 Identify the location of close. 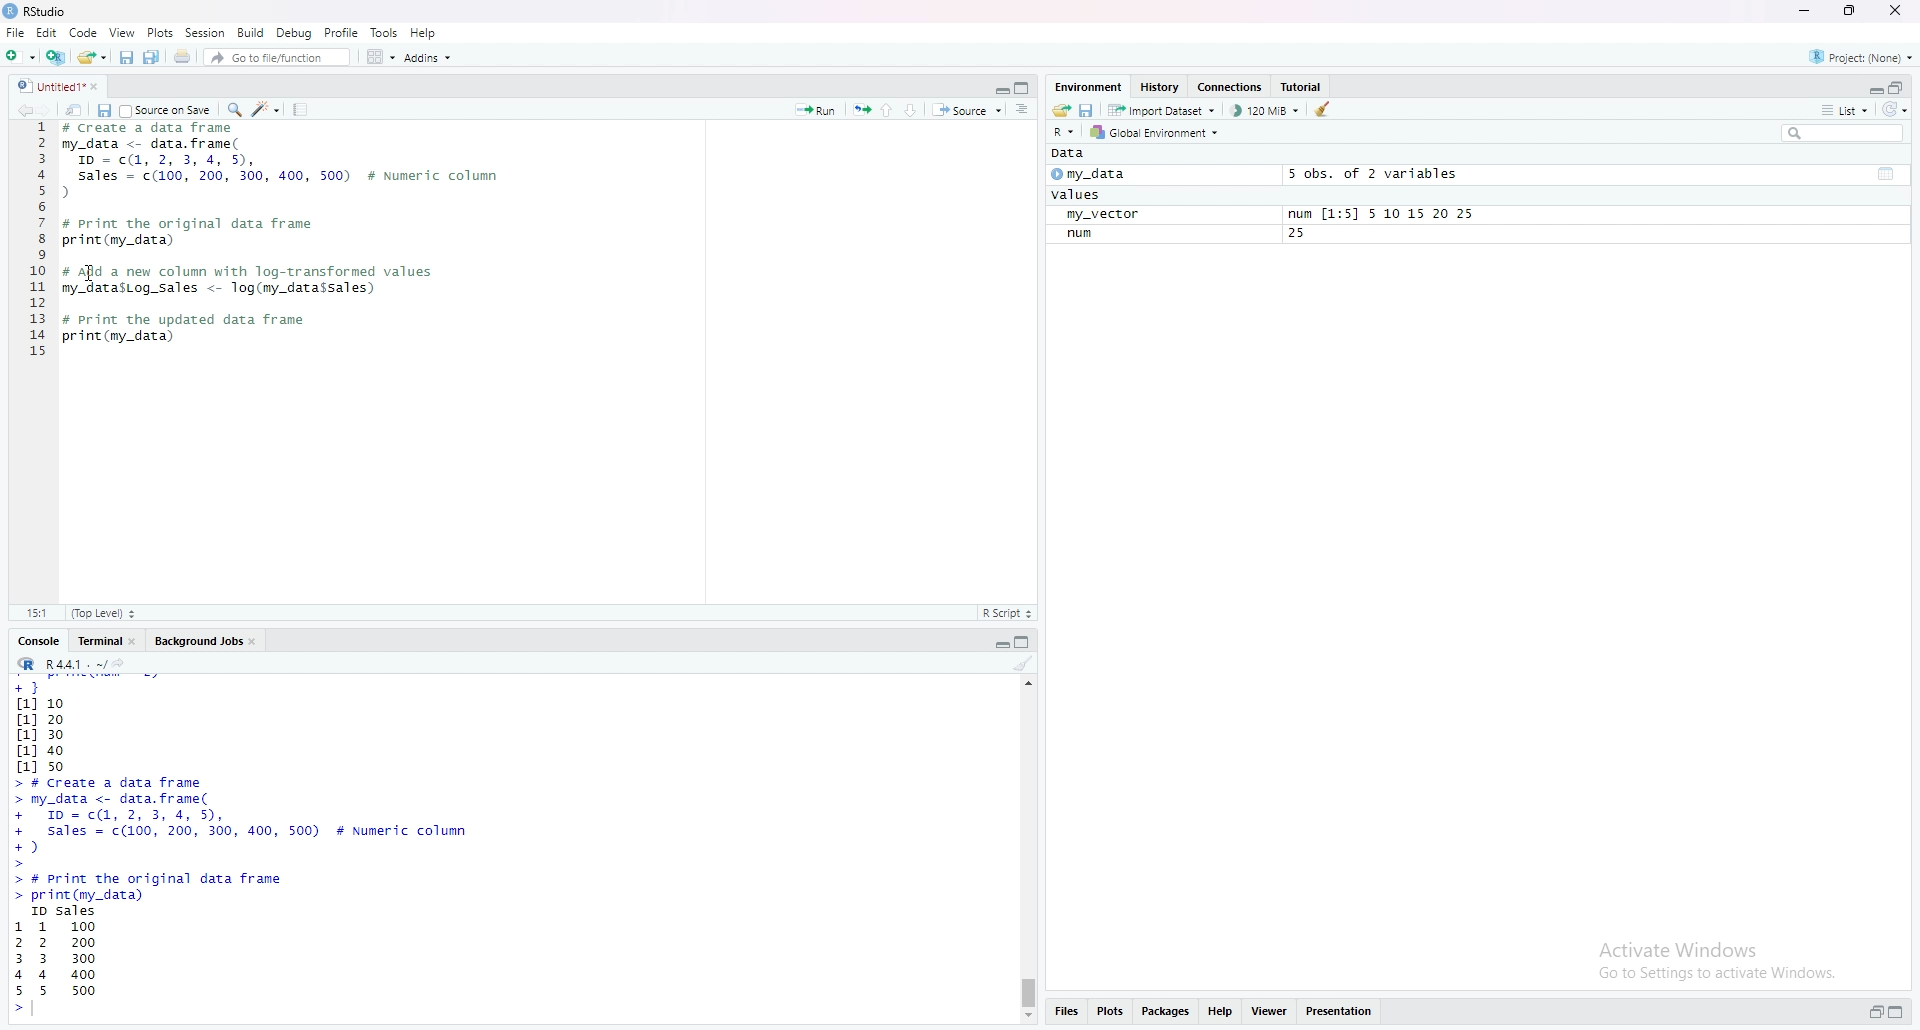
(138, 642).